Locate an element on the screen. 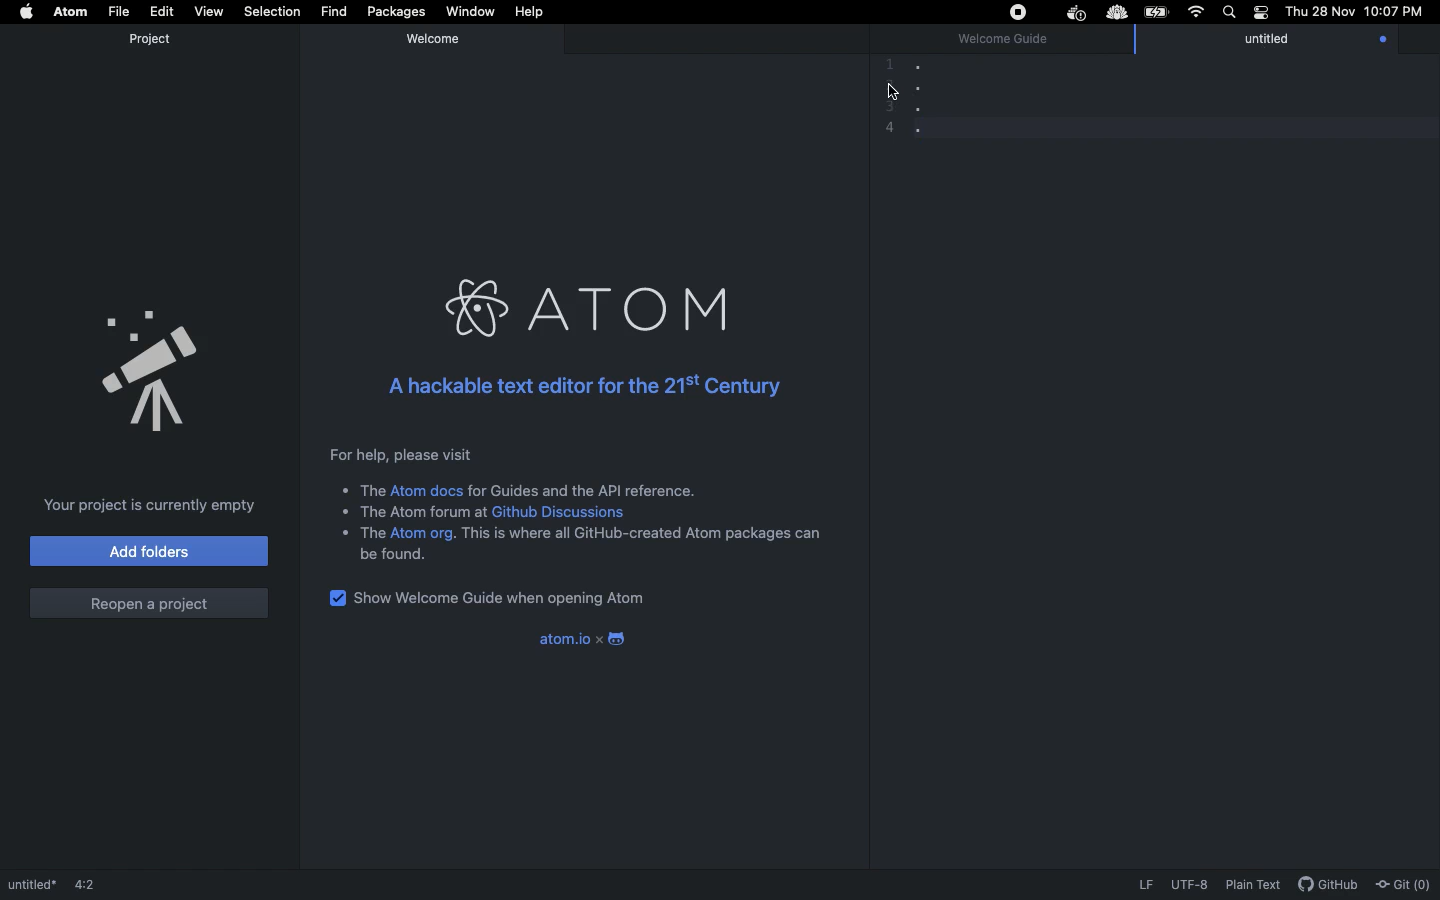 The height and width of the screenshot is (900, 1440). Selection is located at coordinates (270, 12).